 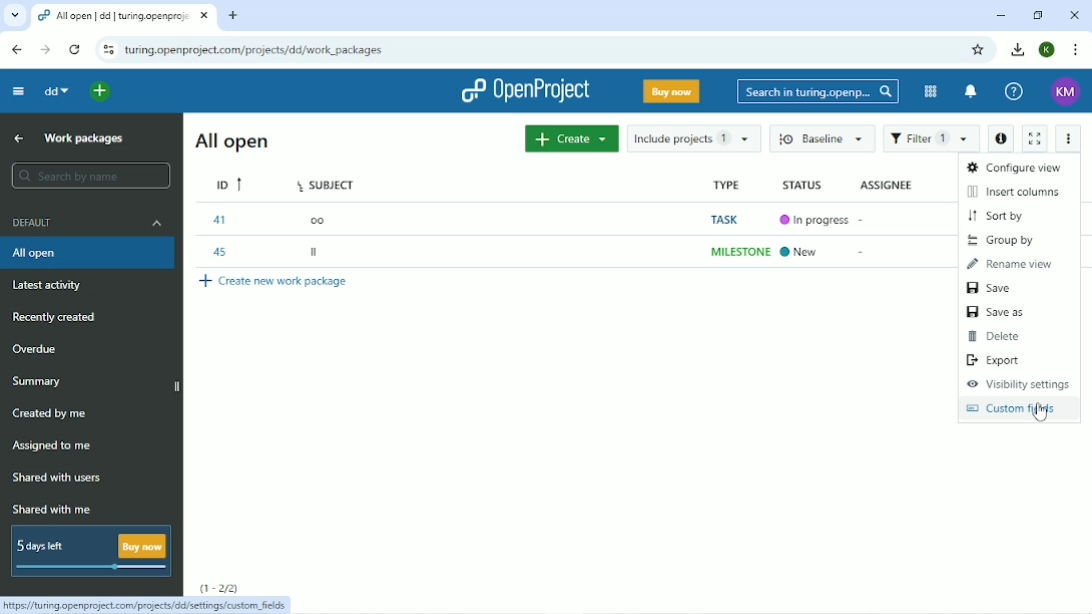 What do you see at coordinates (16, 138) in the screenshot?
I see `Up` at bounding box center [16, 138].